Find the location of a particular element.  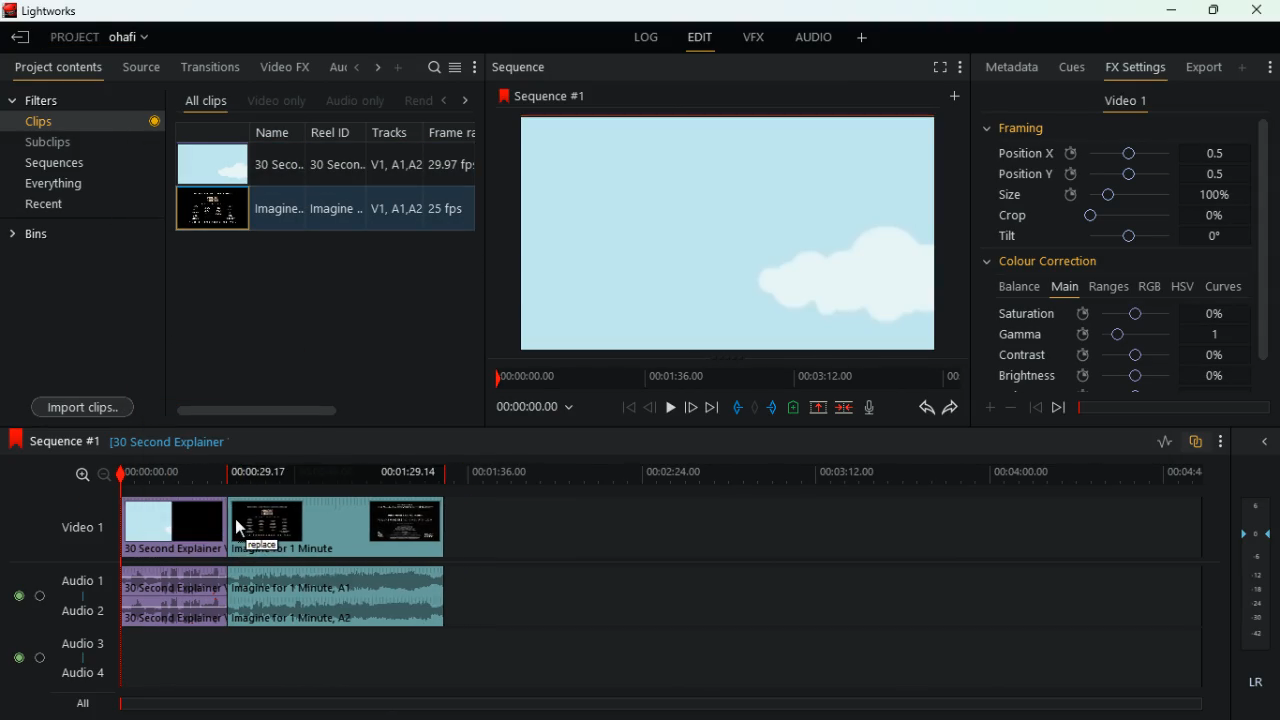

contrast is located at coordinates (1113, 354).